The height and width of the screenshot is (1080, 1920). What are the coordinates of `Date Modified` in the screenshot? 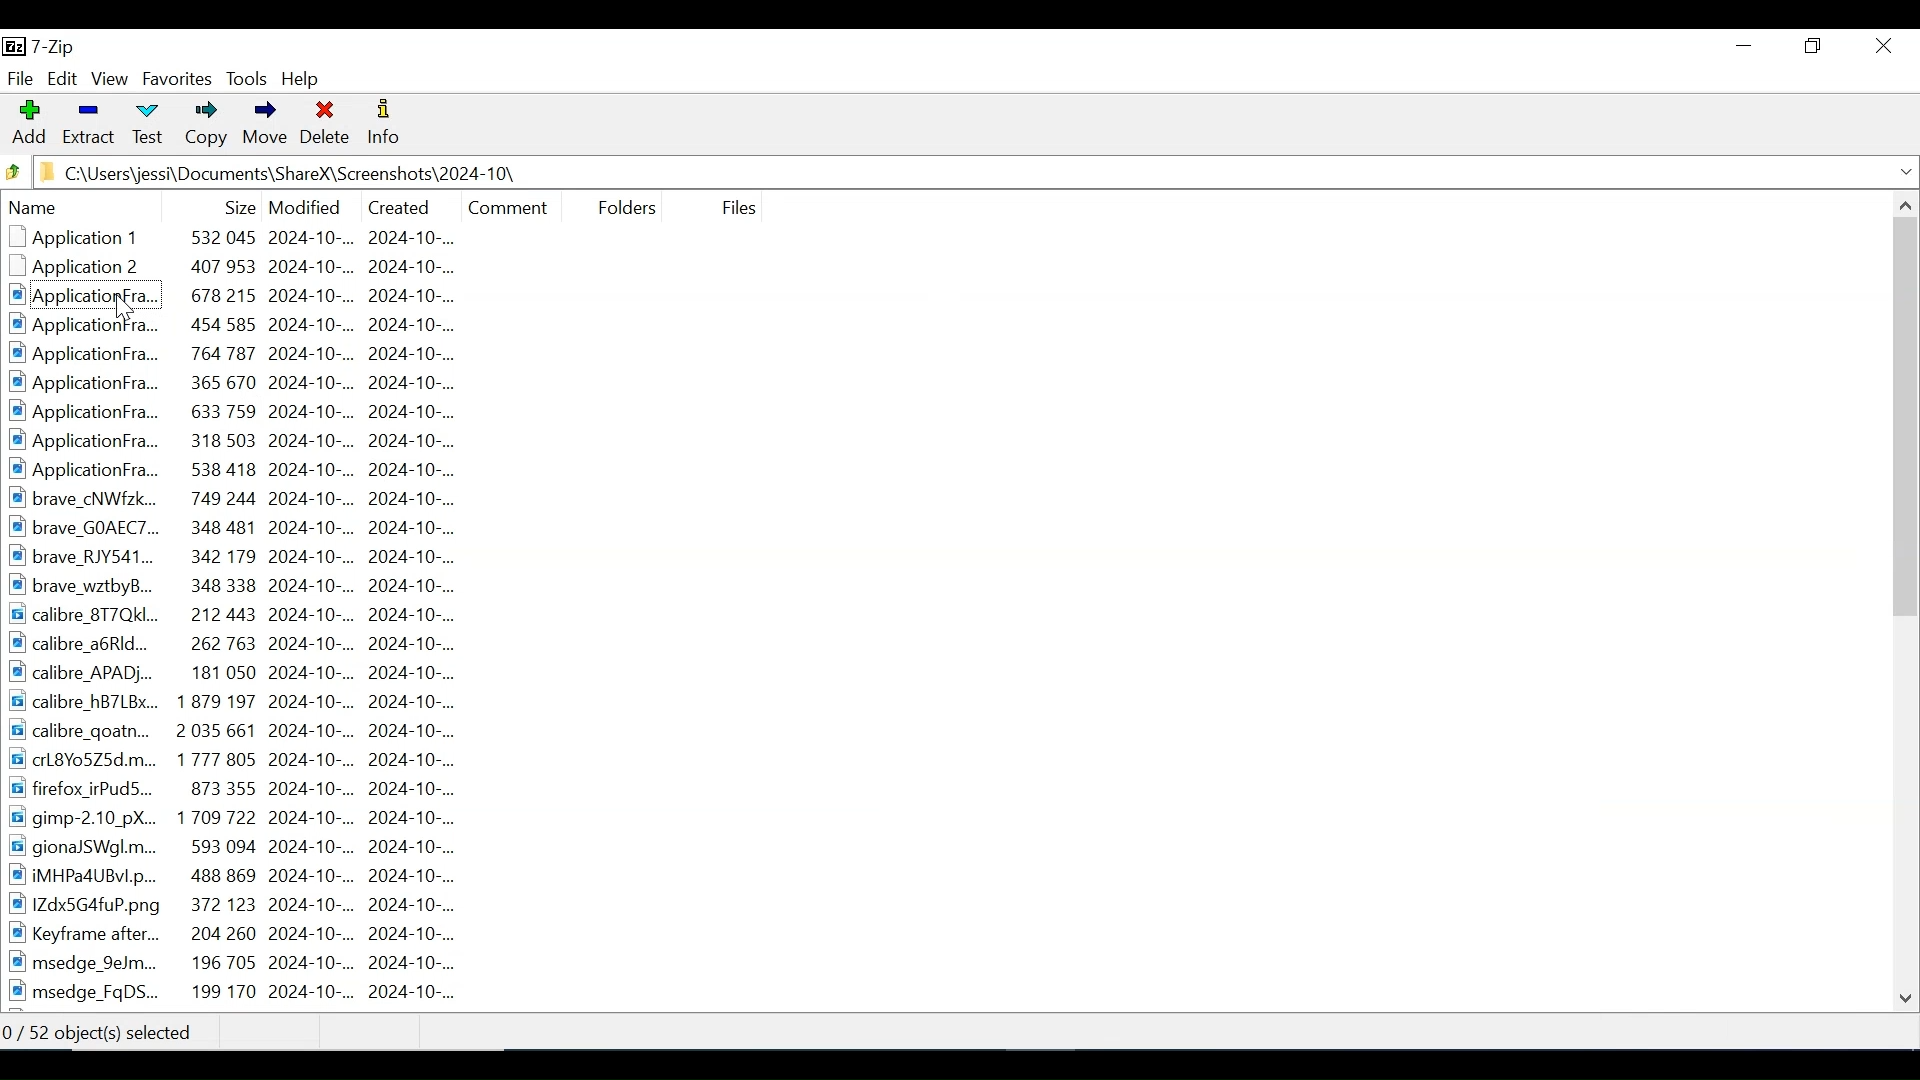 It's located at (305, 205).